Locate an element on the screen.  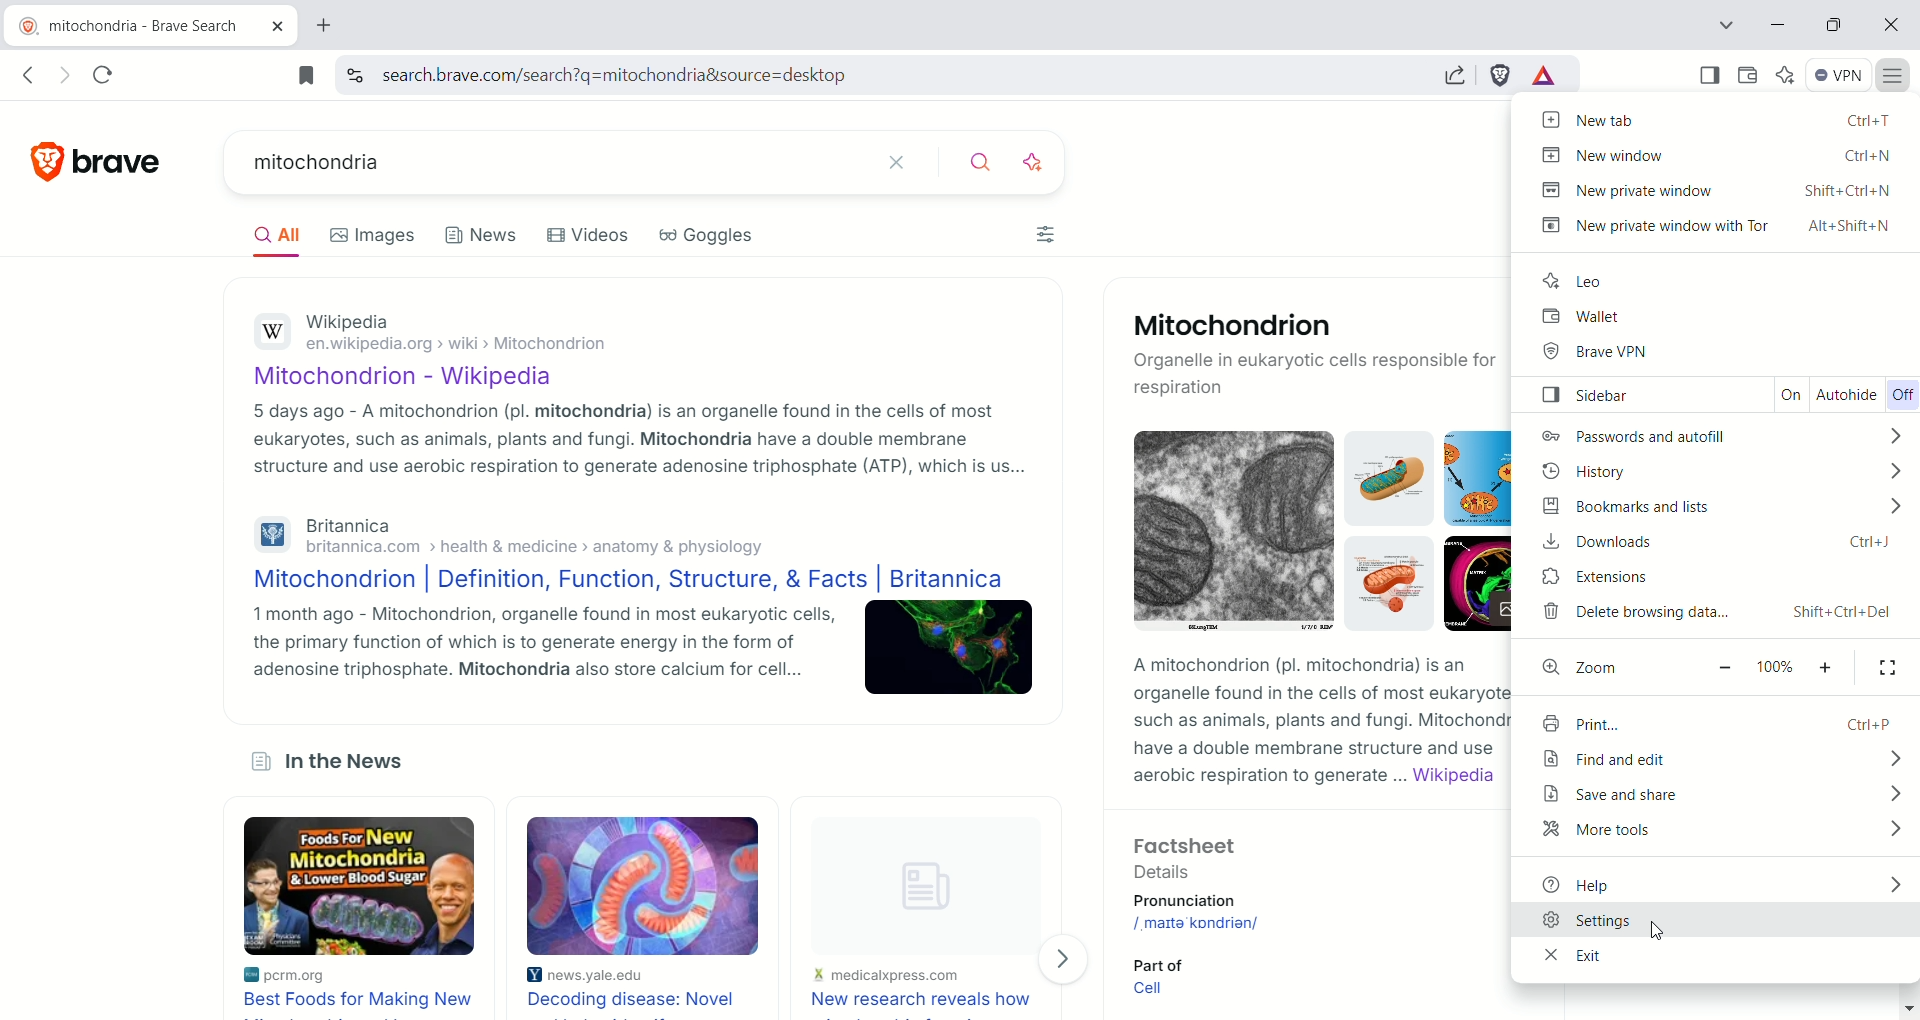
Goggles is located at coordinates (706, 241).